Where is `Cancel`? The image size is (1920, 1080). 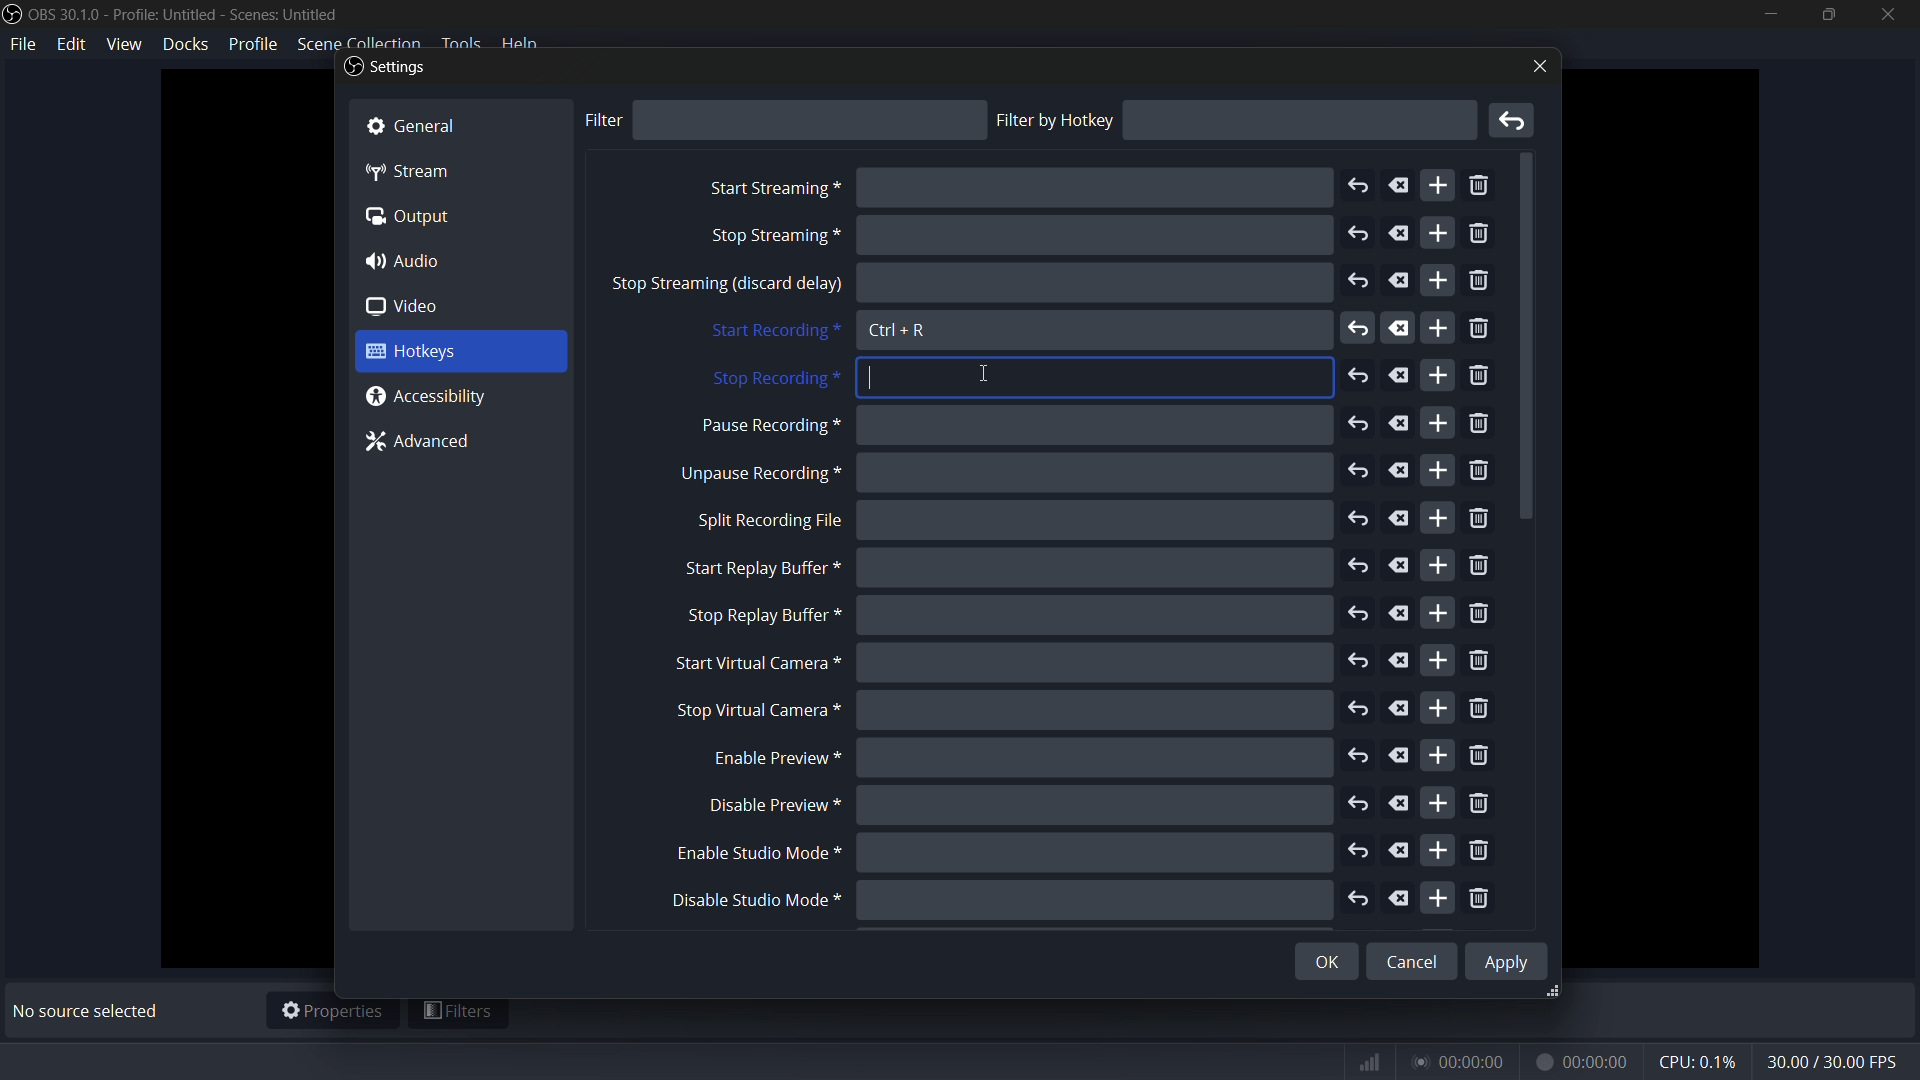 Cancel is located at coordinates (1414, 955).